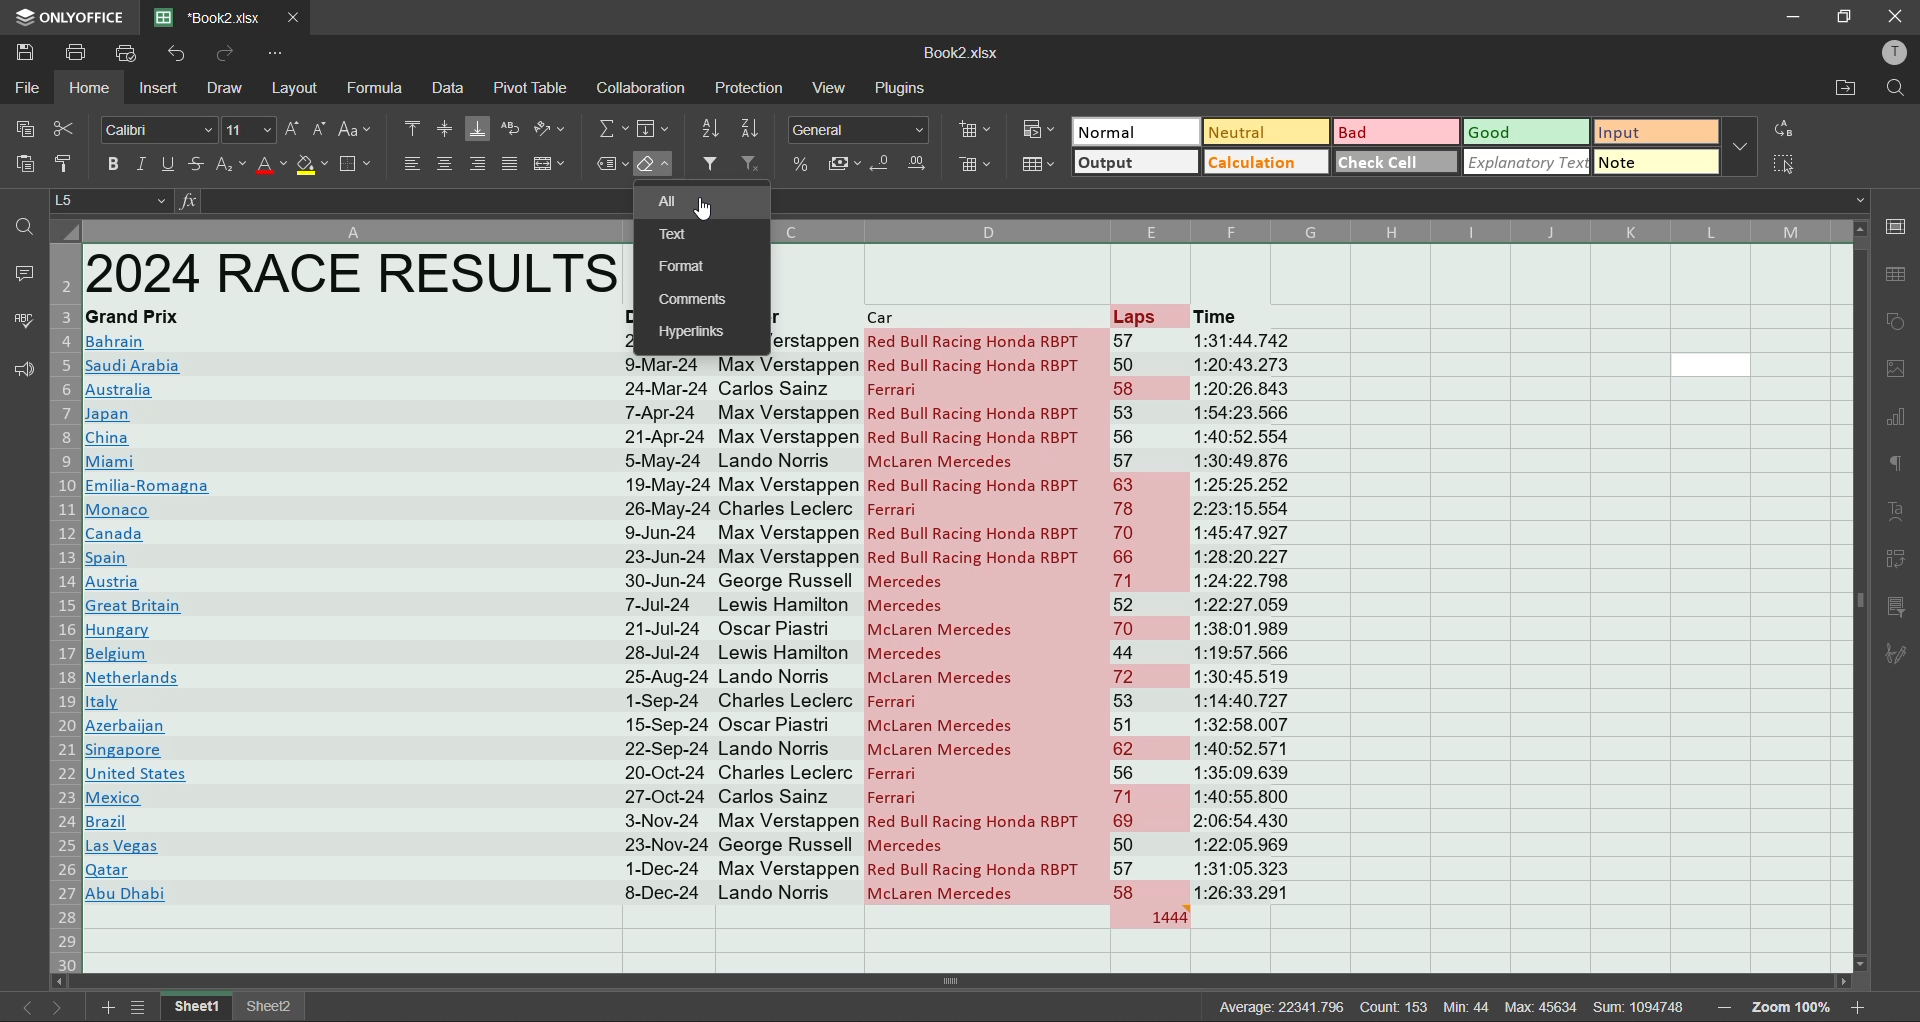 This screenshot has height=1022, width=1920. What do you see at coordinates (677, 202) in the screenshot?
I see `all` at bounding box center [677, 202].